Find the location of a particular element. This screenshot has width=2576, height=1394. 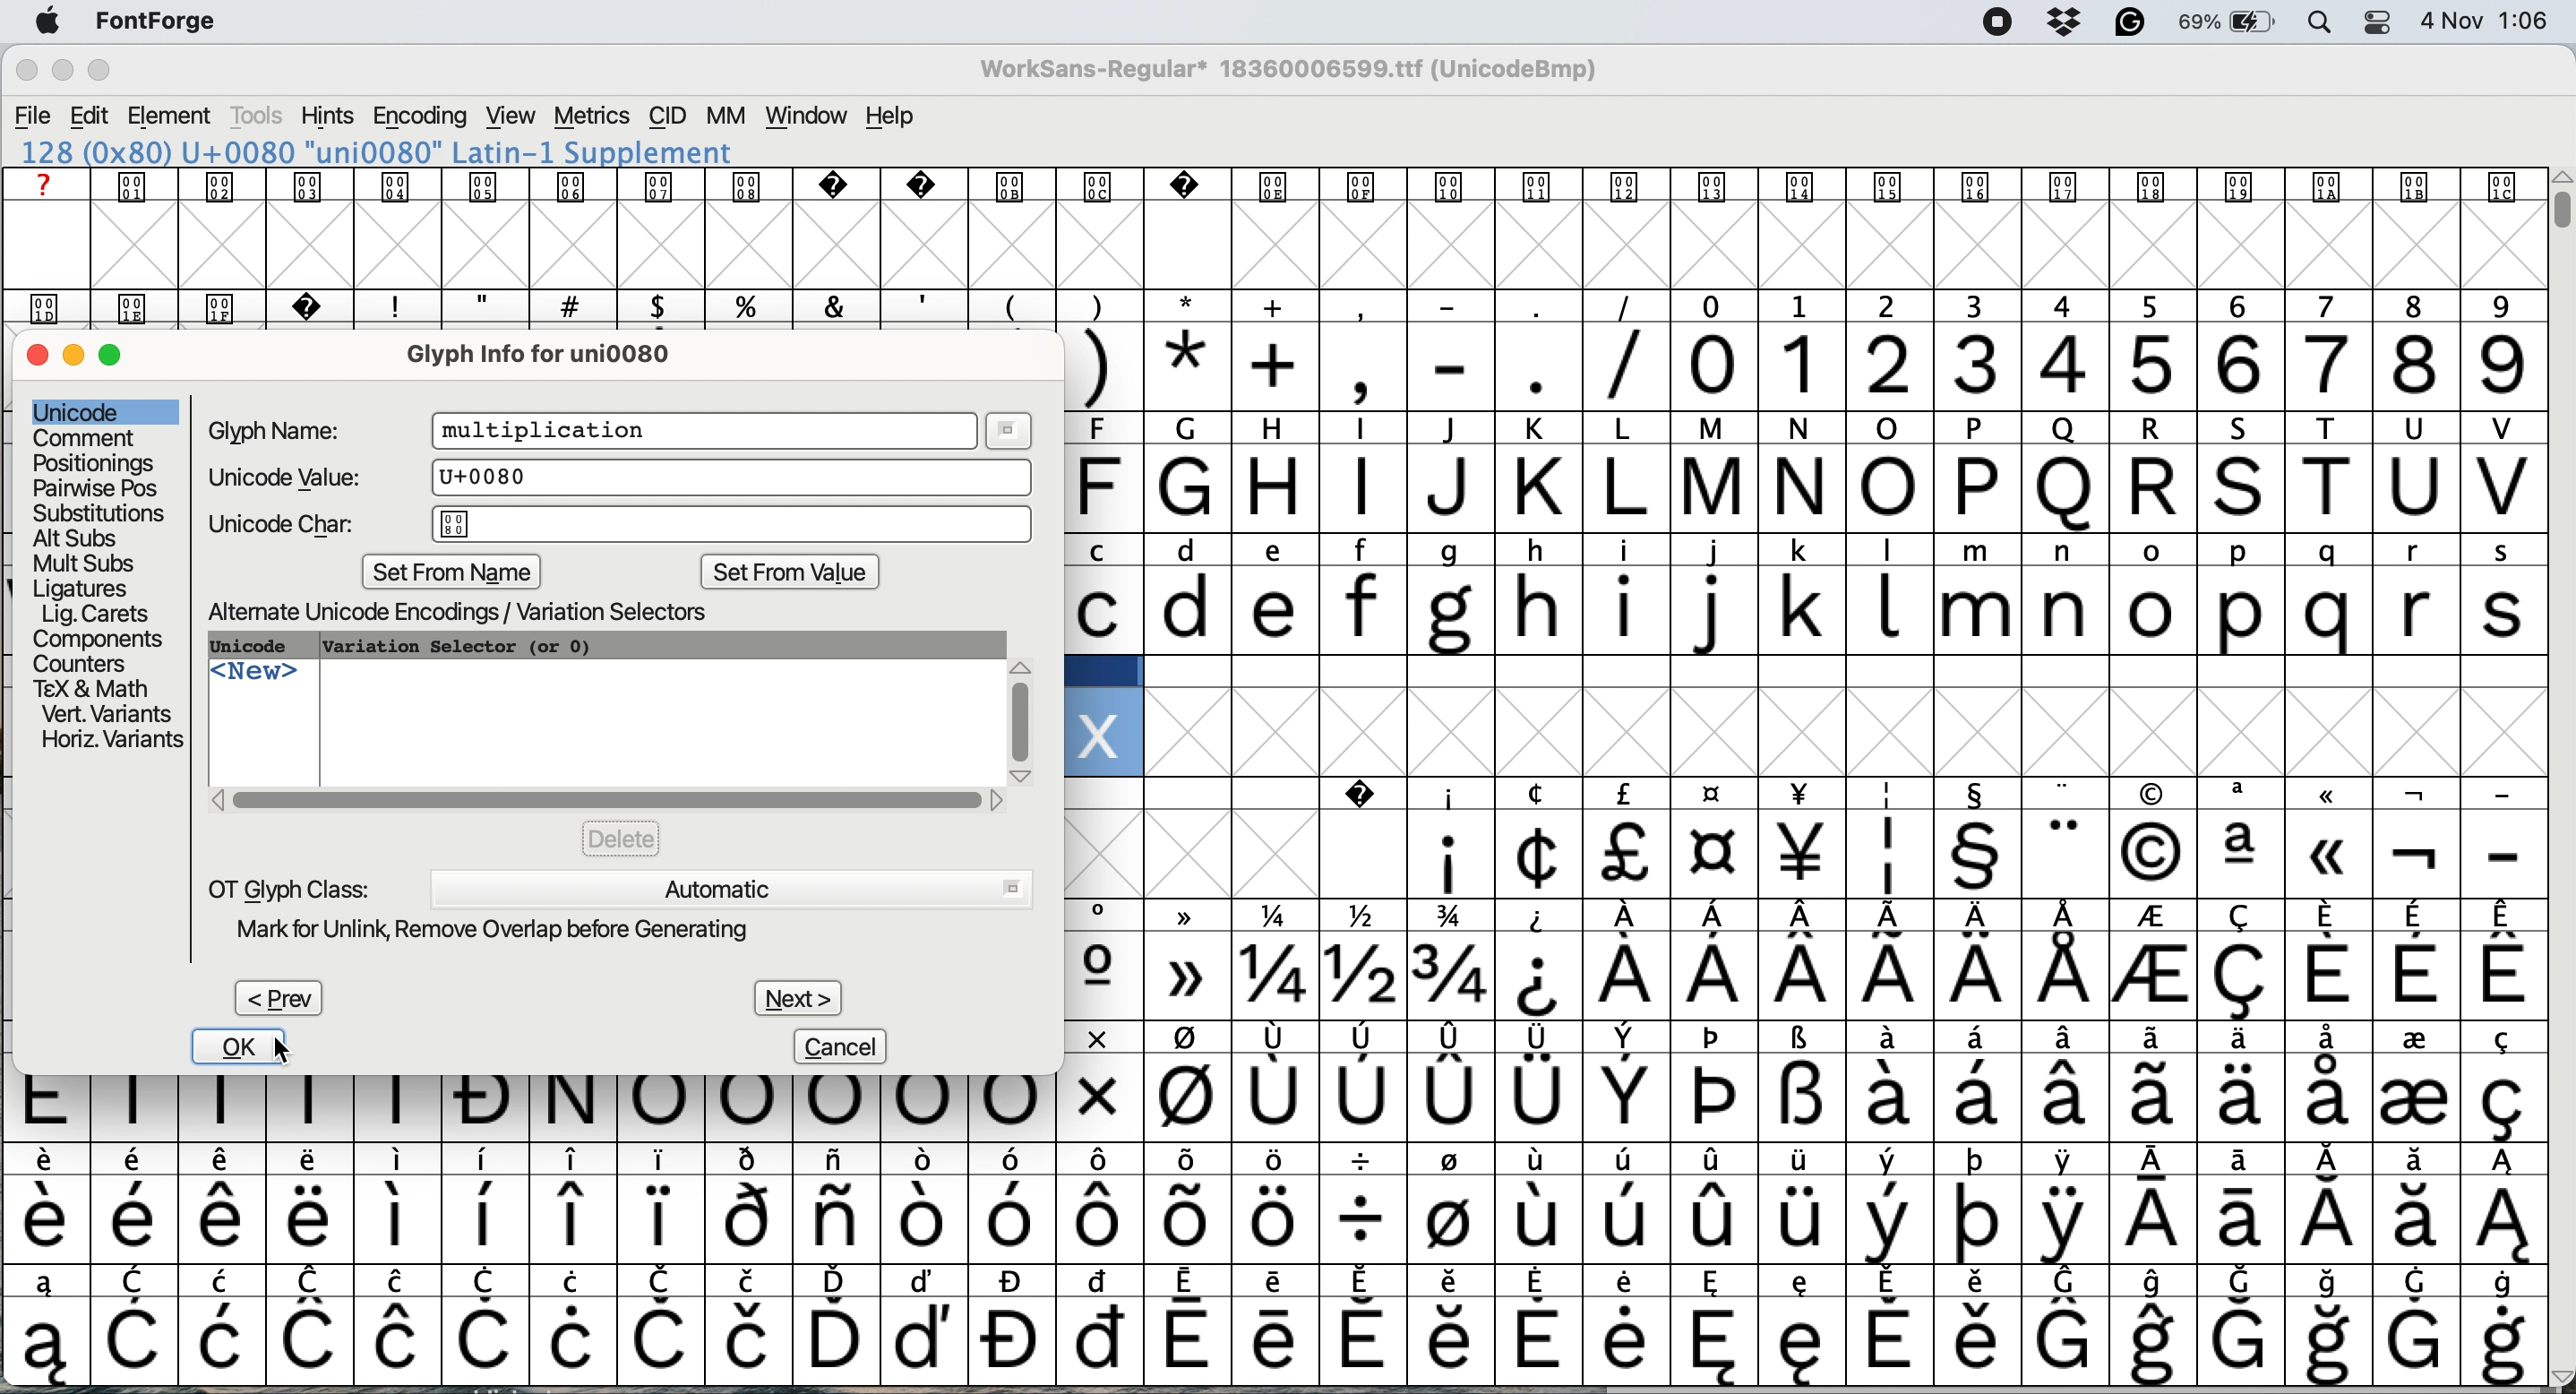

substitutions is located at coordinates (101, 513).